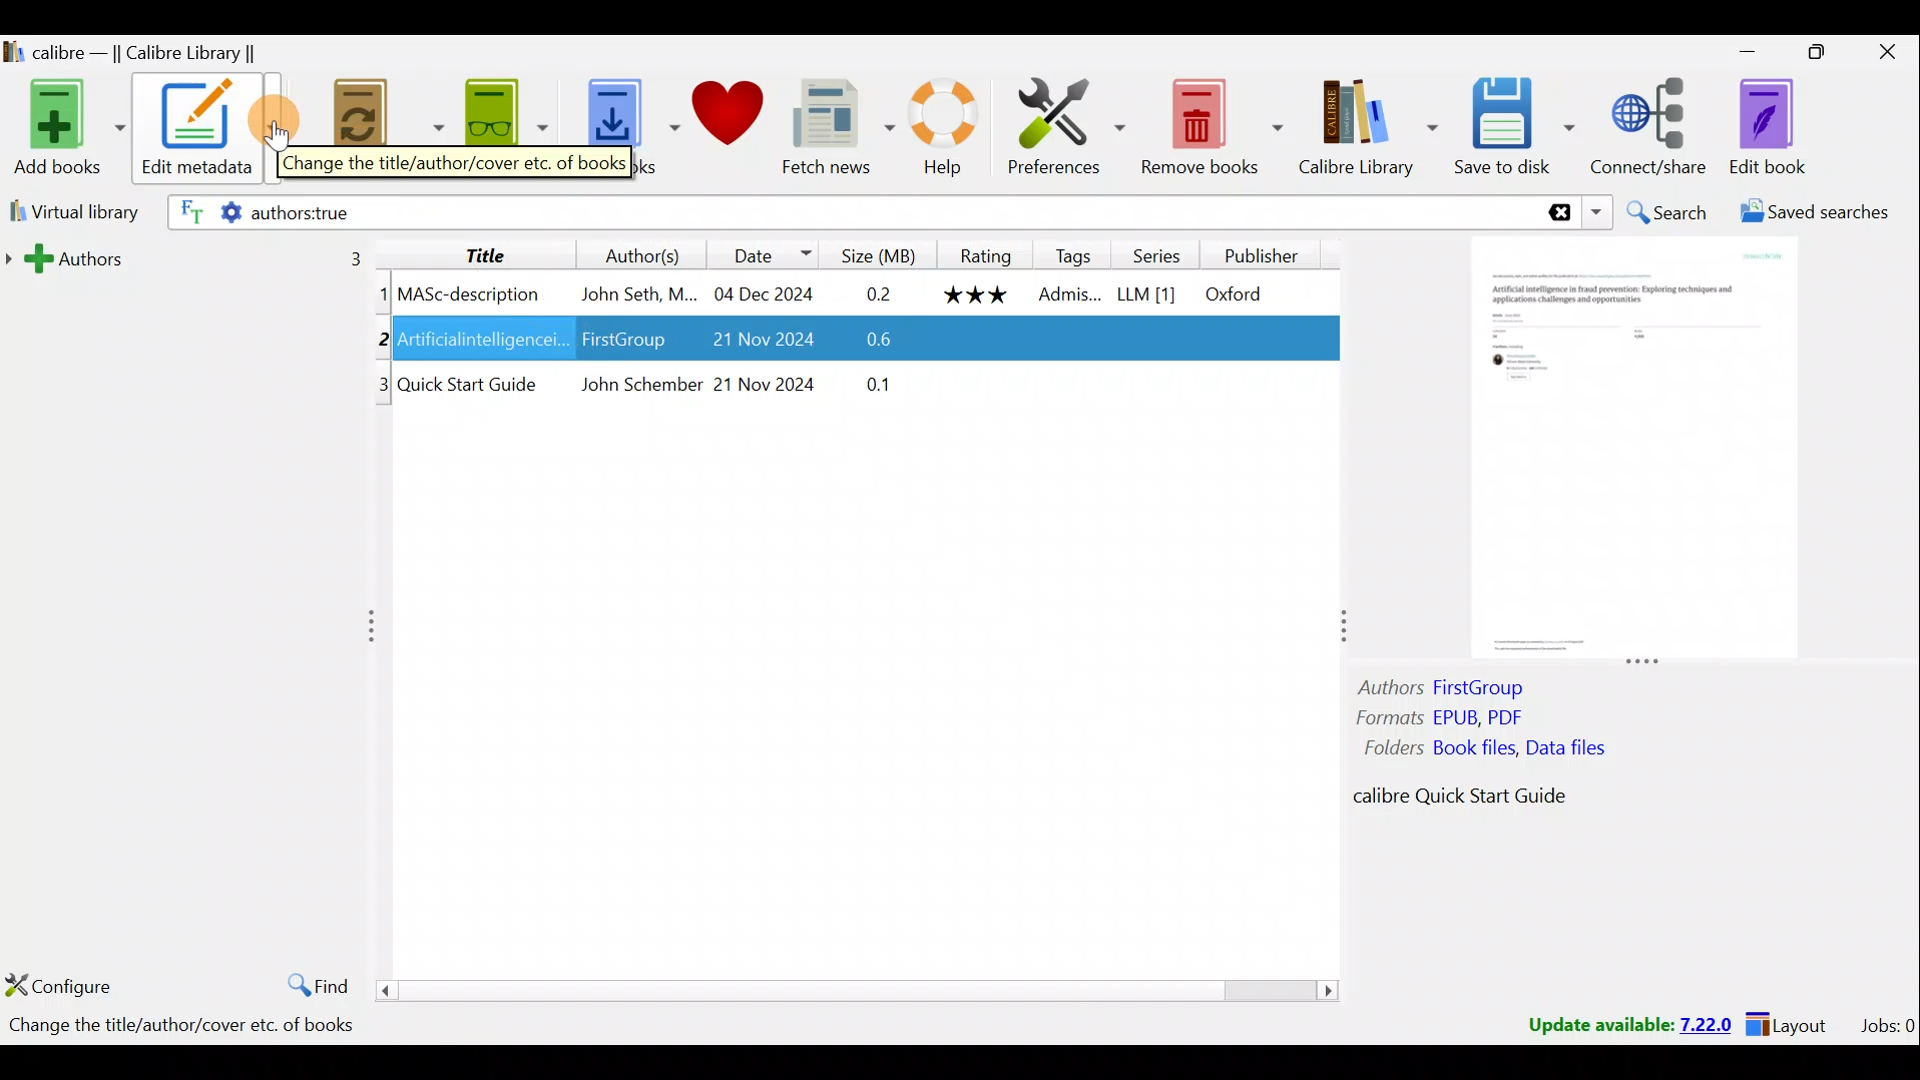  I want to click on Scroll bar, so click(866, 989).